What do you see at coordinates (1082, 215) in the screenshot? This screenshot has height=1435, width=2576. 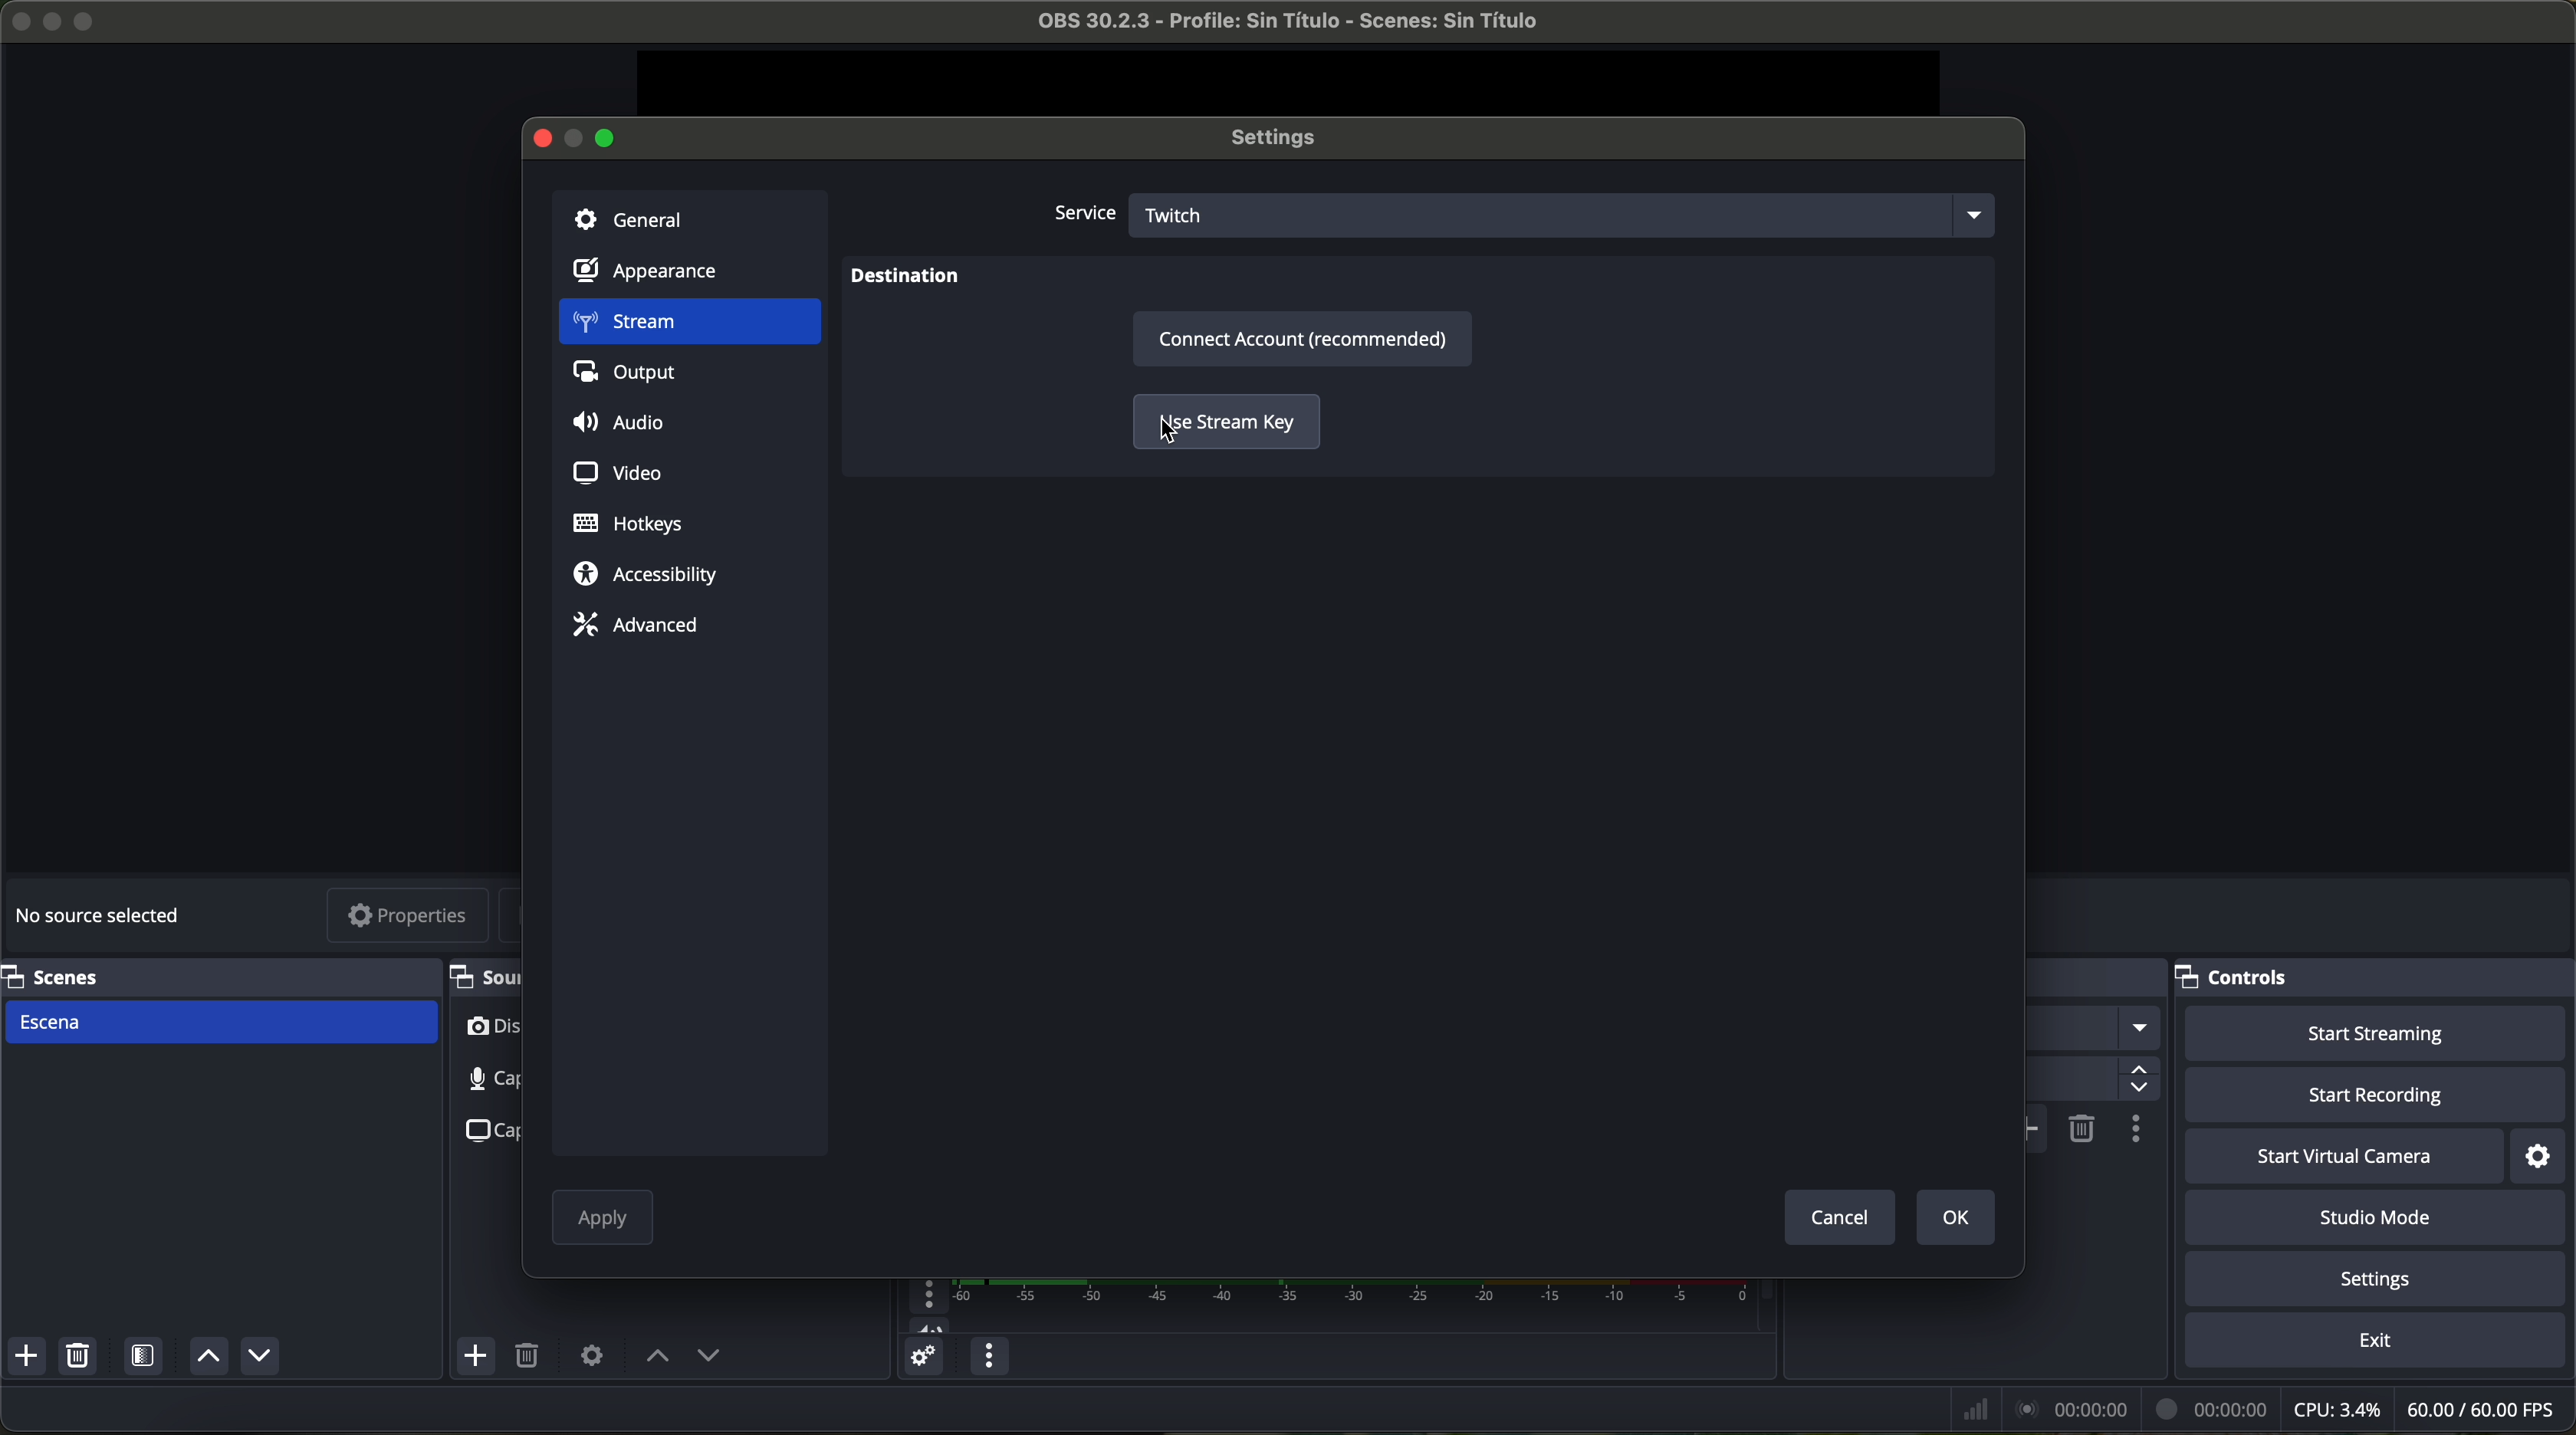 I see `service` at bounding box center [1082, 215].